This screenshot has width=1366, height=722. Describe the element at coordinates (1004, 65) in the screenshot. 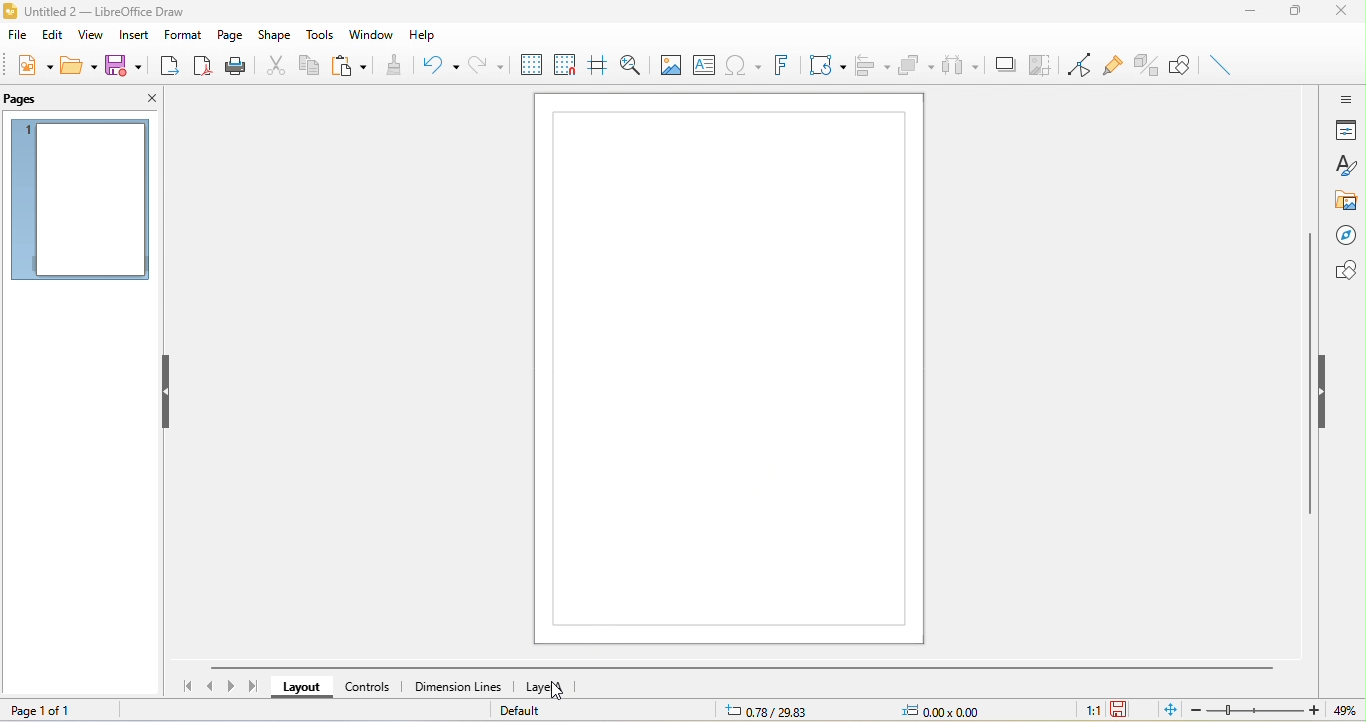

I see `shadow` at that location.